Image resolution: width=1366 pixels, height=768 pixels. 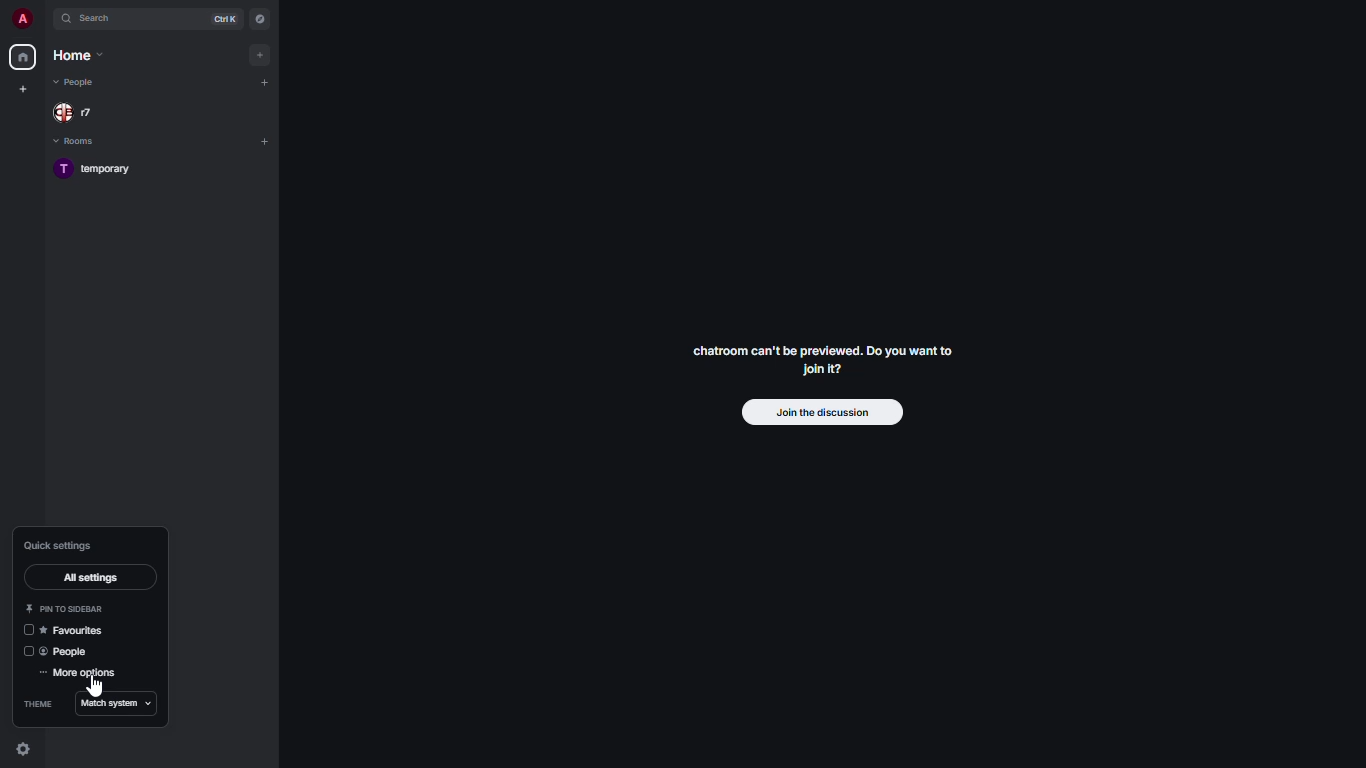 I want to click on people, so click(x=83, y=83).